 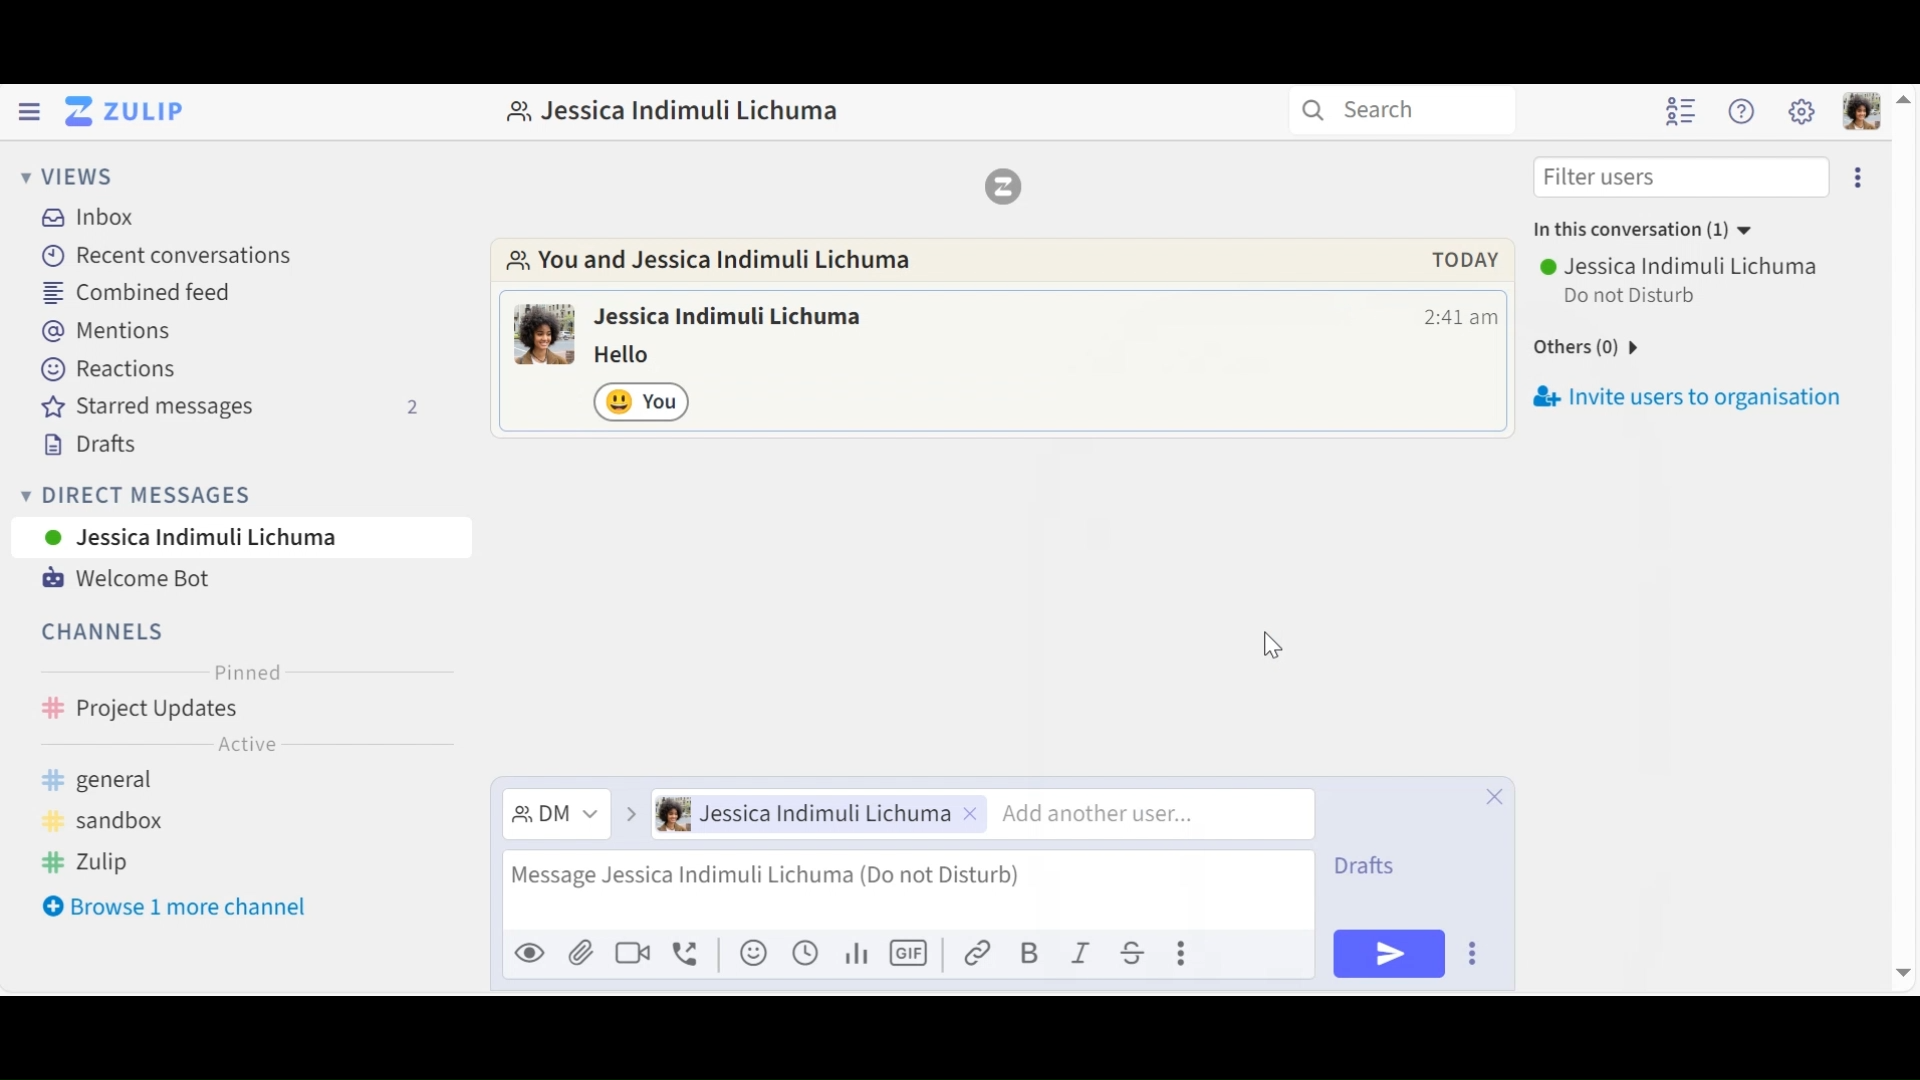 I want to click on Add user, so click(x=1141, y=814).